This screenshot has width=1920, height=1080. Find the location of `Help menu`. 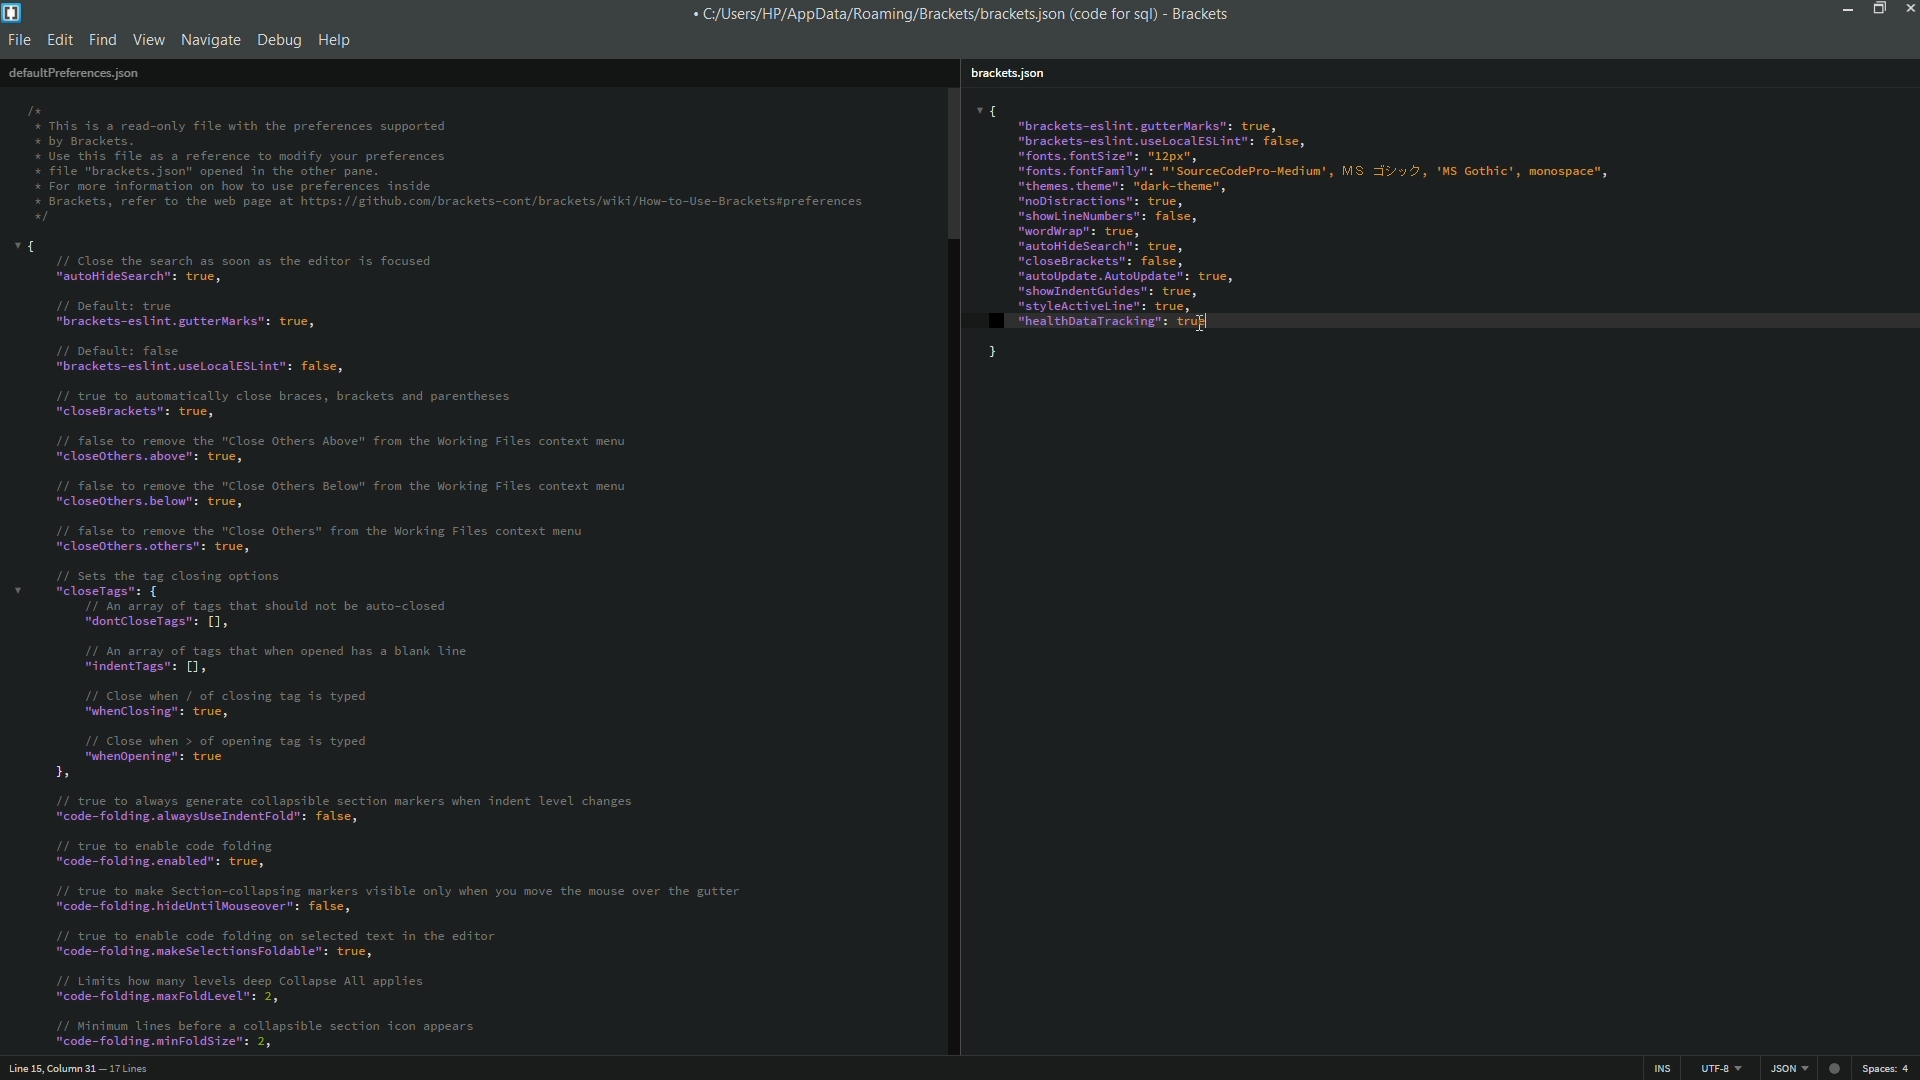

Help menu is located at coordinates (338, 39).